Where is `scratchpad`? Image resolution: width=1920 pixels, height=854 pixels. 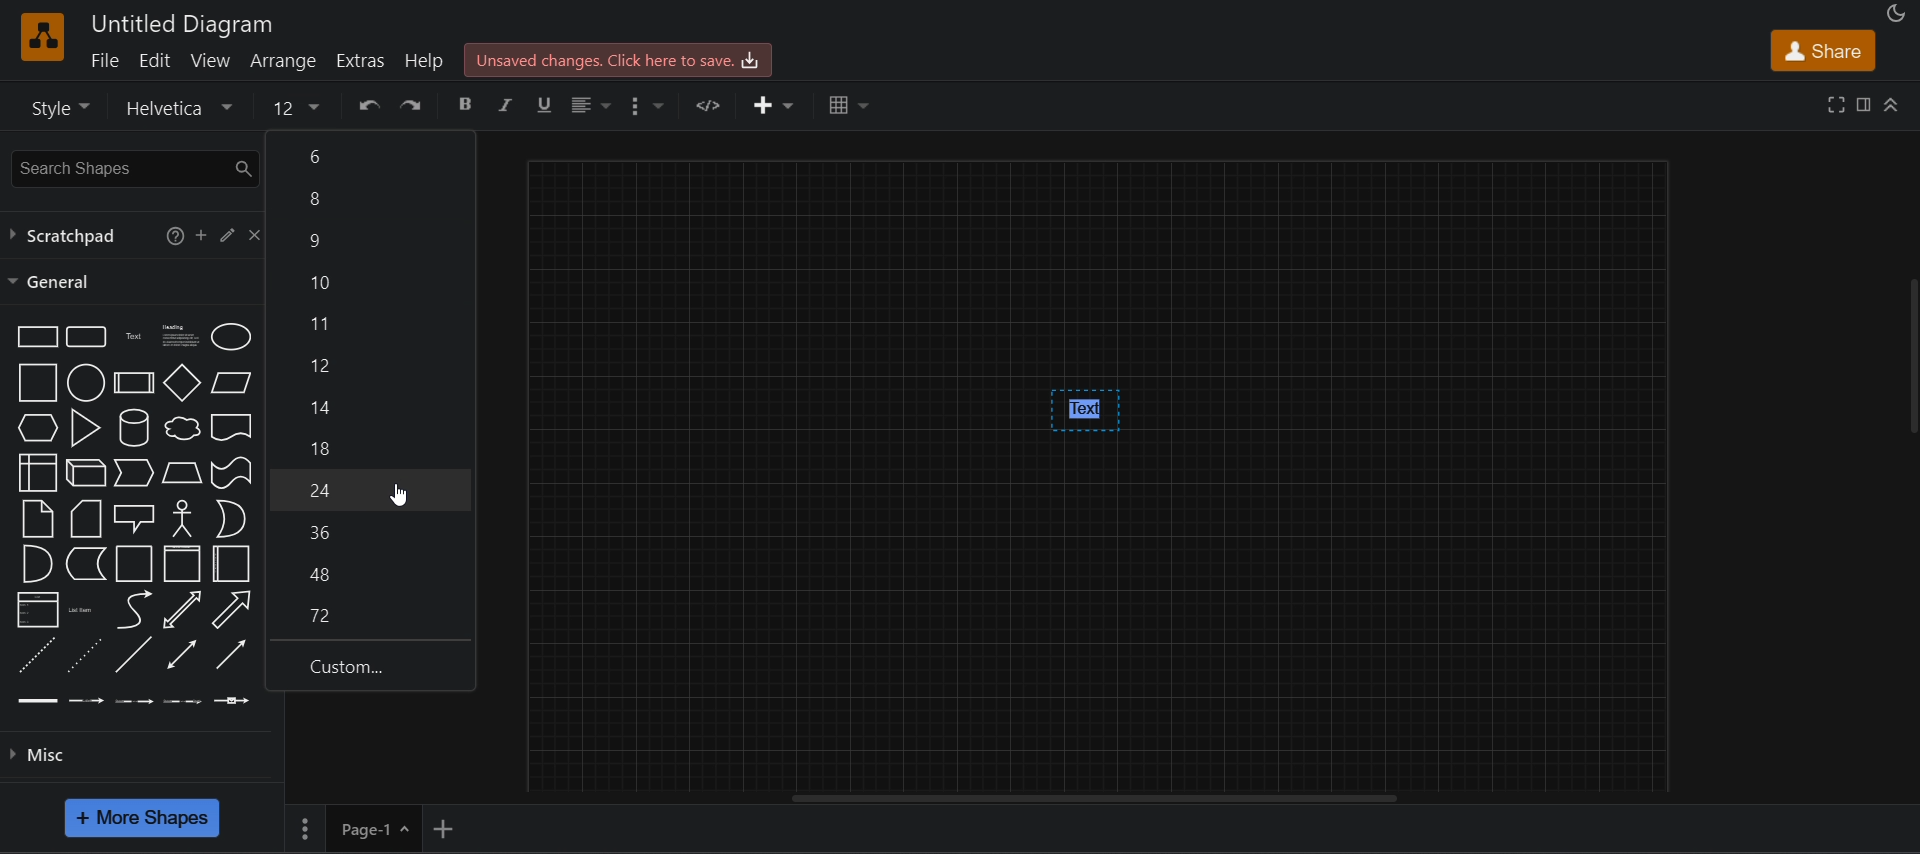
scratchpad is located at coordinates (66, 235).